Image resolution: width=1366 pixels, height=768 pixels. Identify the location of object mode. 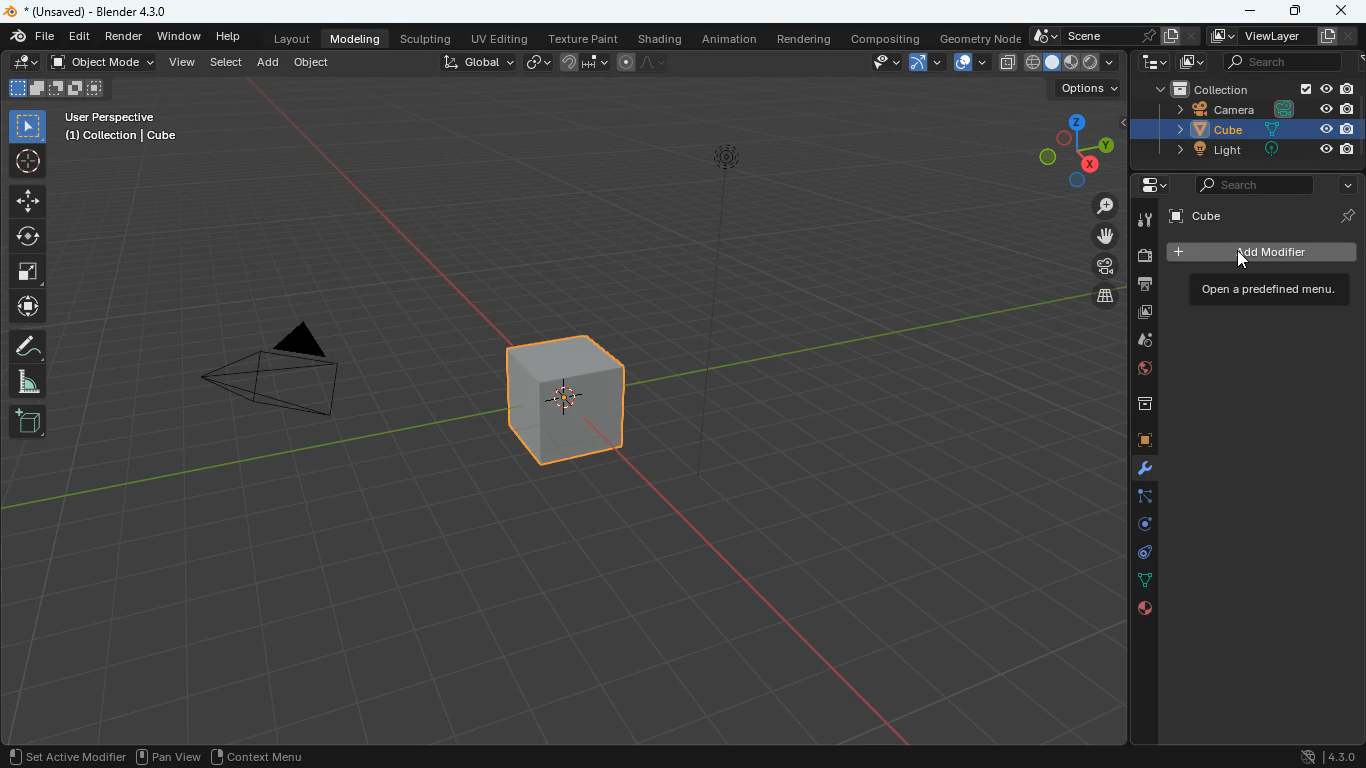
(105, 64).